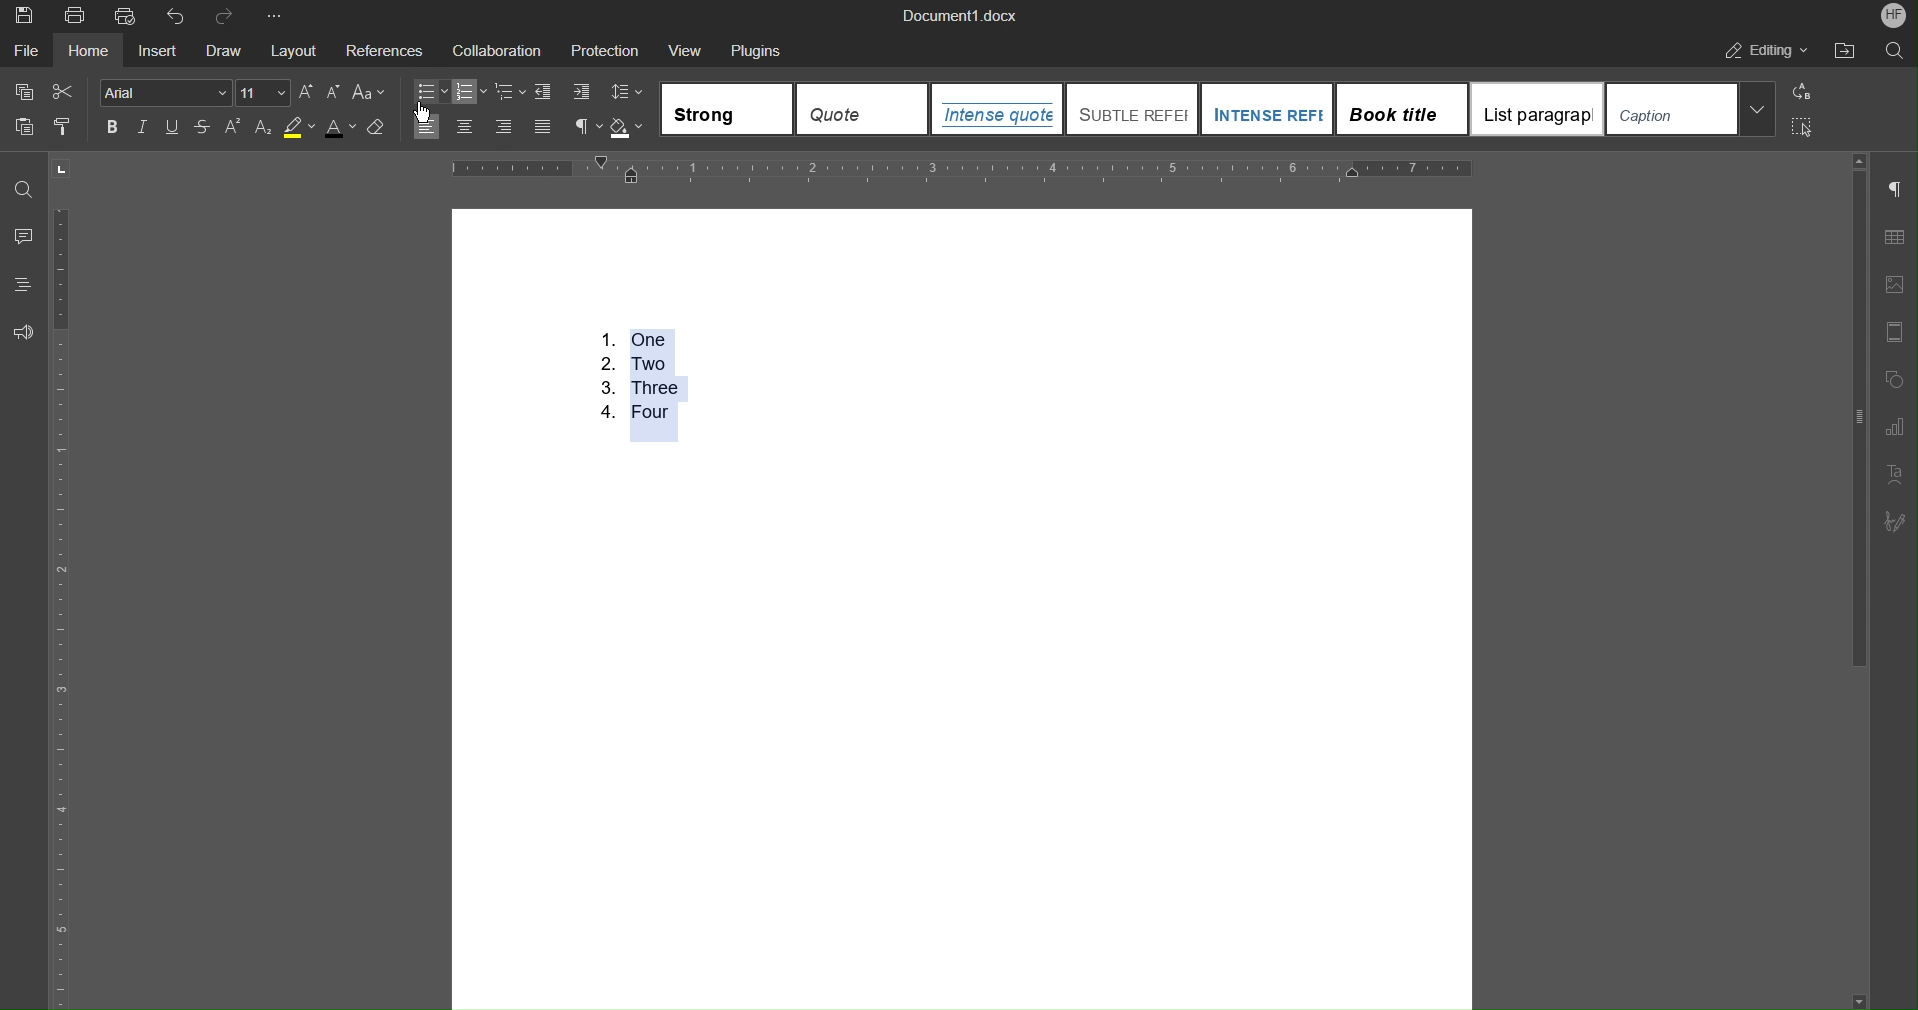 The width and height of the screenshot is (1918, 1010). Describe the element at coordinates (205, 128) in the screenshot. I see `Strikethrough` at that location.